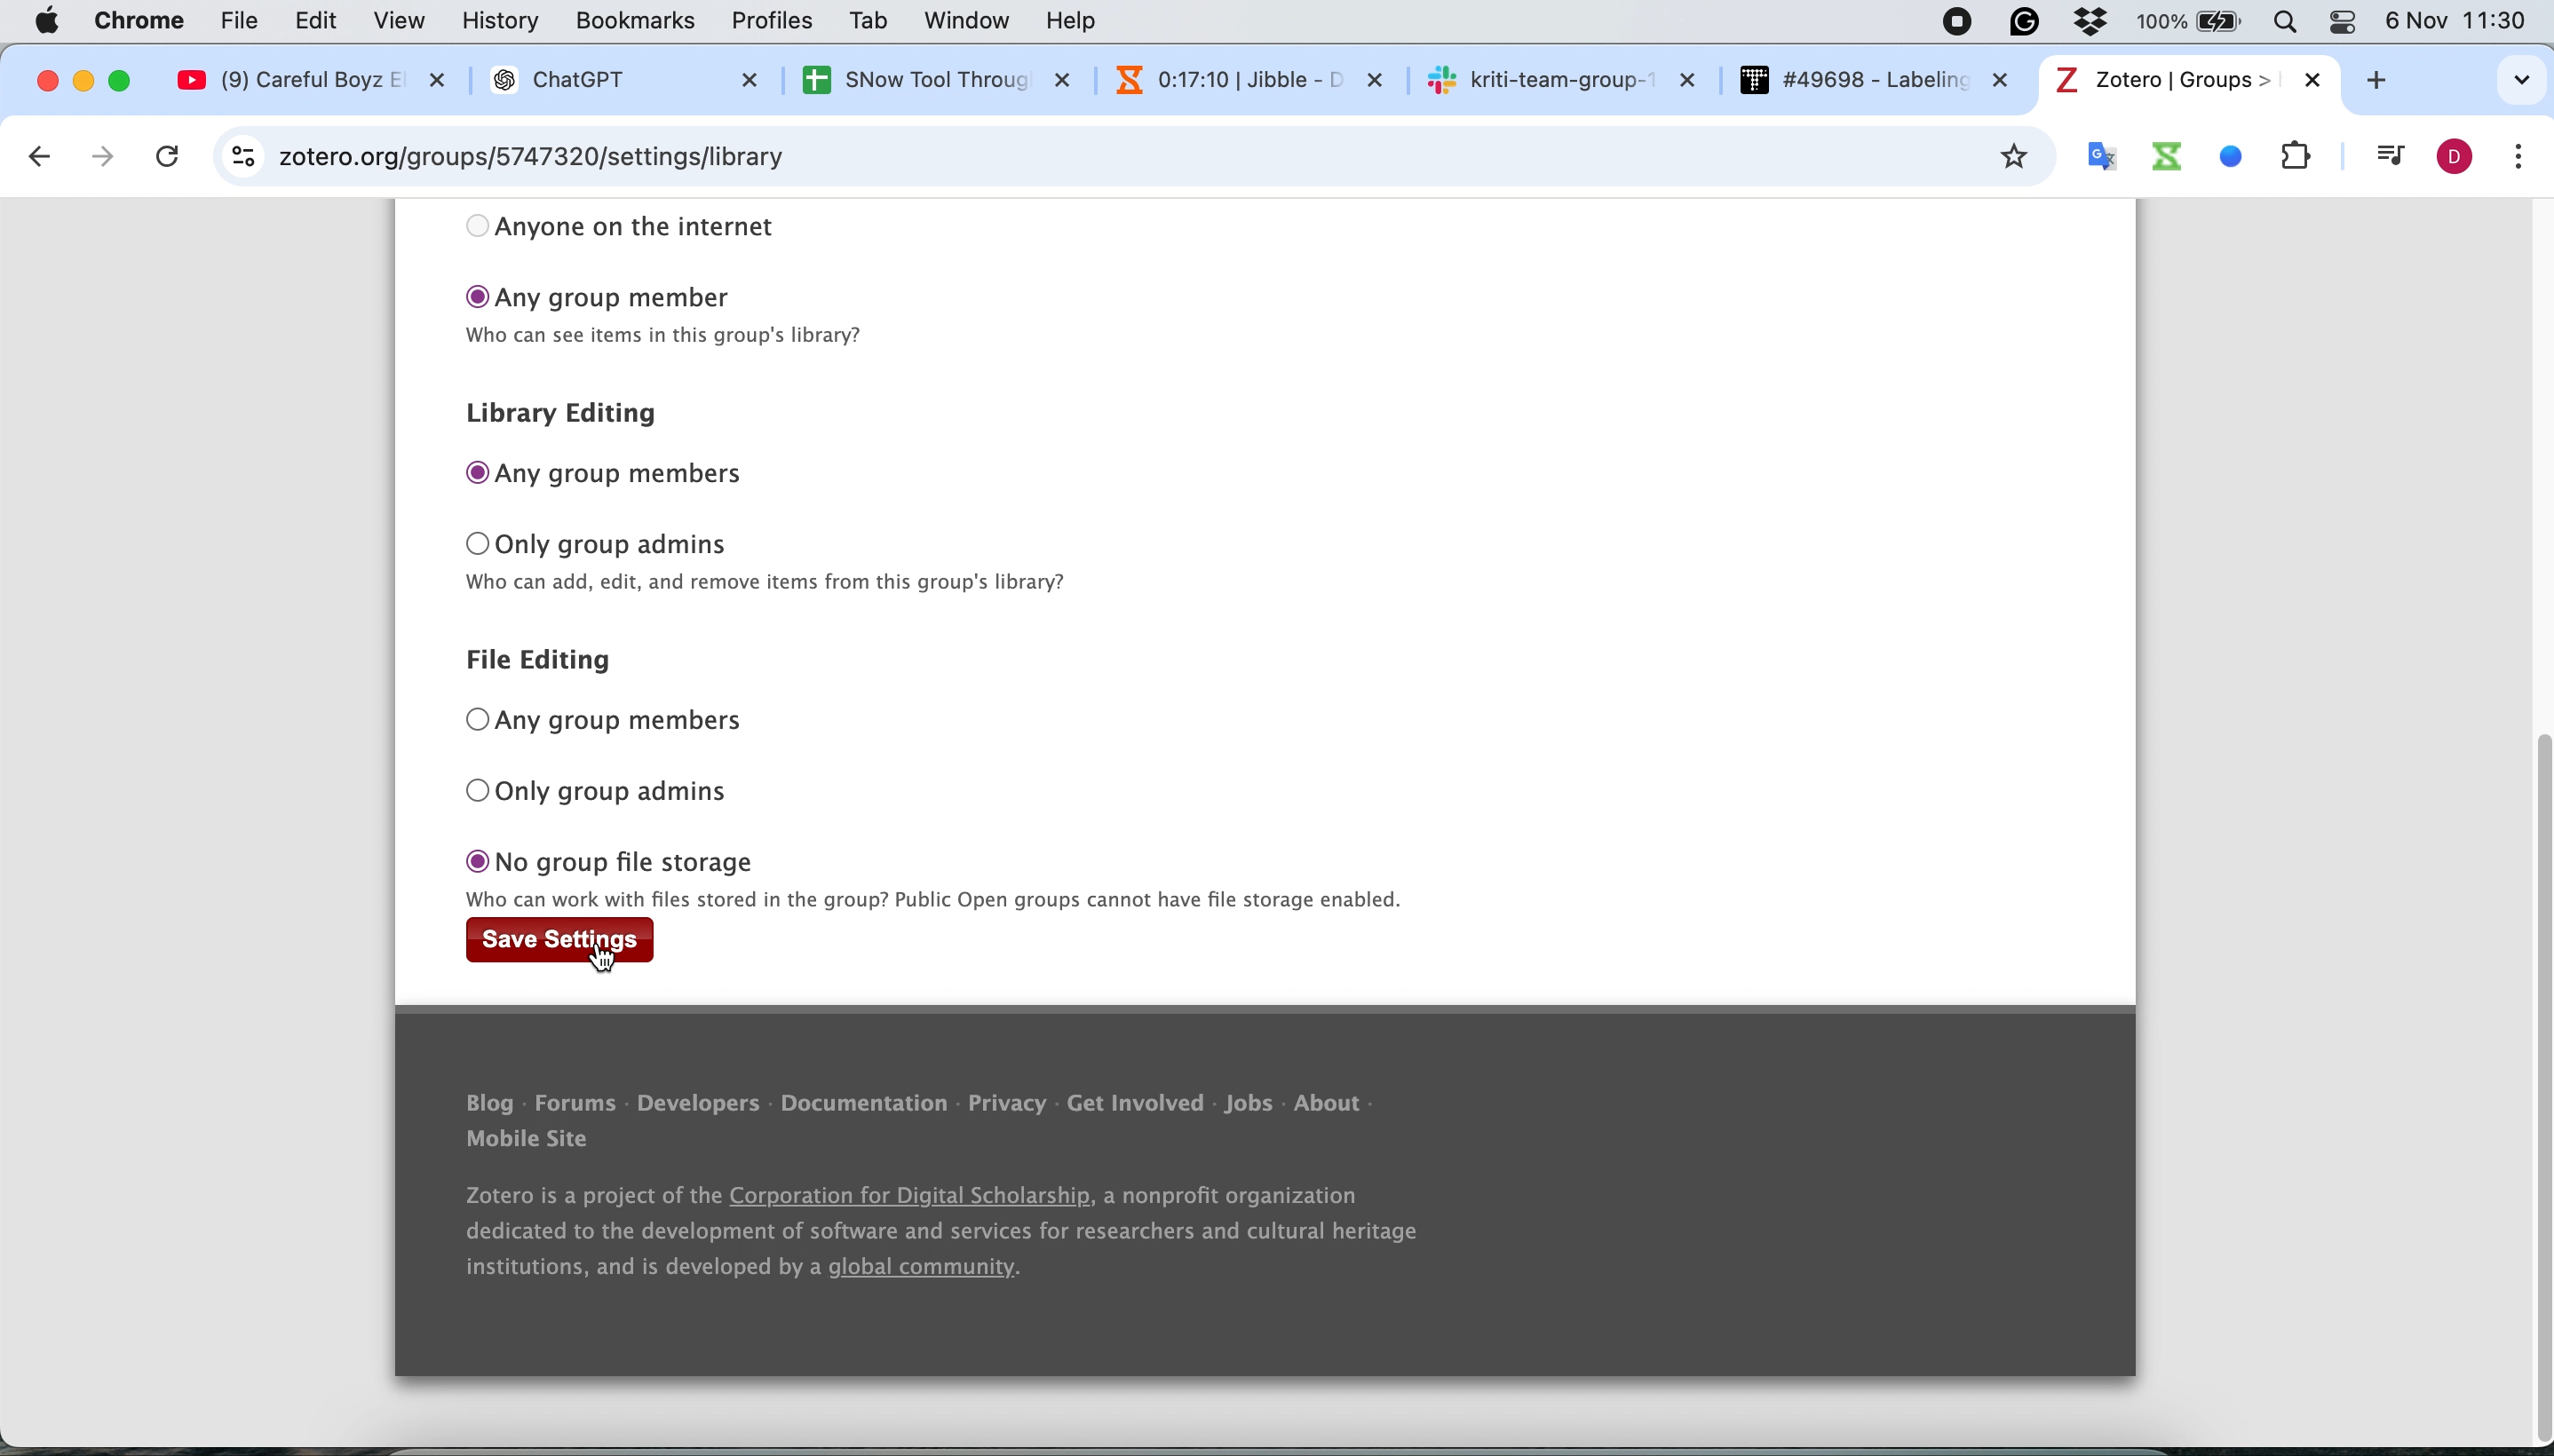 Image resolution: width=2554 pixels, height=1456 pixels. Describe the element at coordinates (2339, 20) in the screenshot. I see `Theme change` at that location.